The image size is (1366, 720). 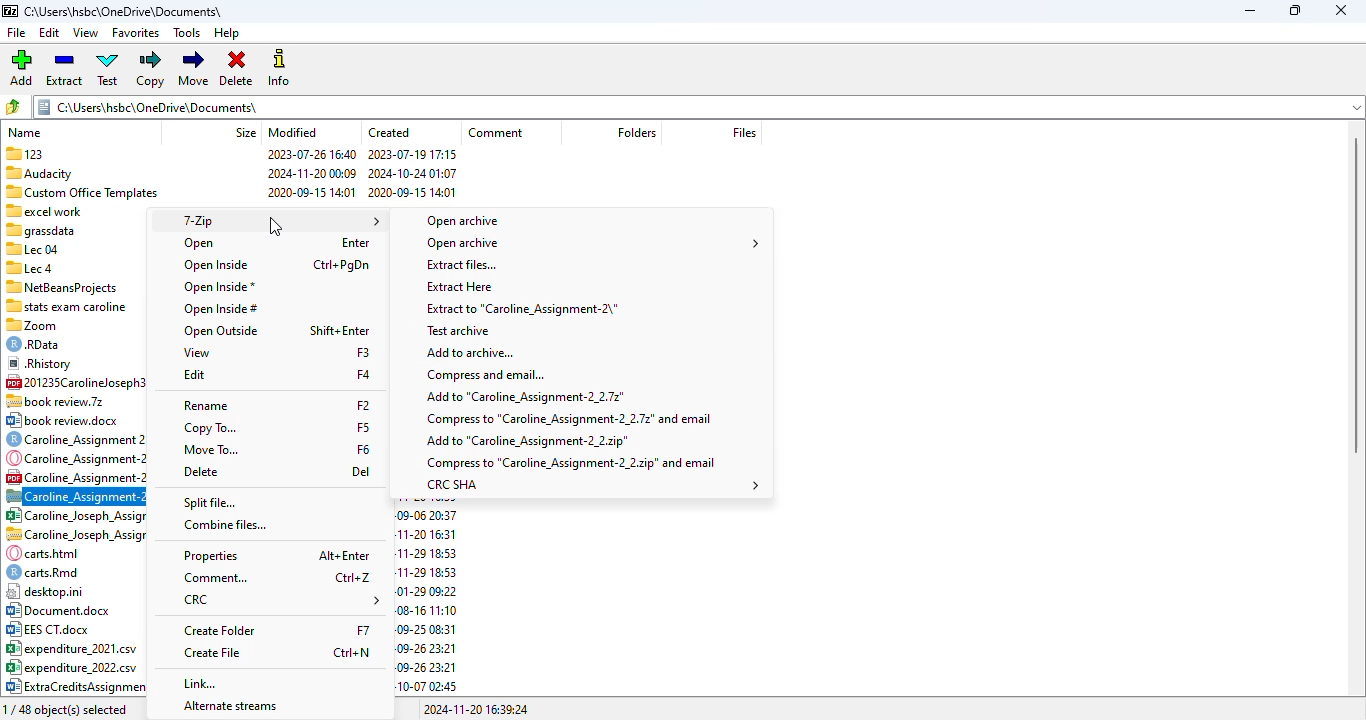 What do you see at coordinates (198, 683) in the screenshot?
I see `link` at bounding box center [198, 683].